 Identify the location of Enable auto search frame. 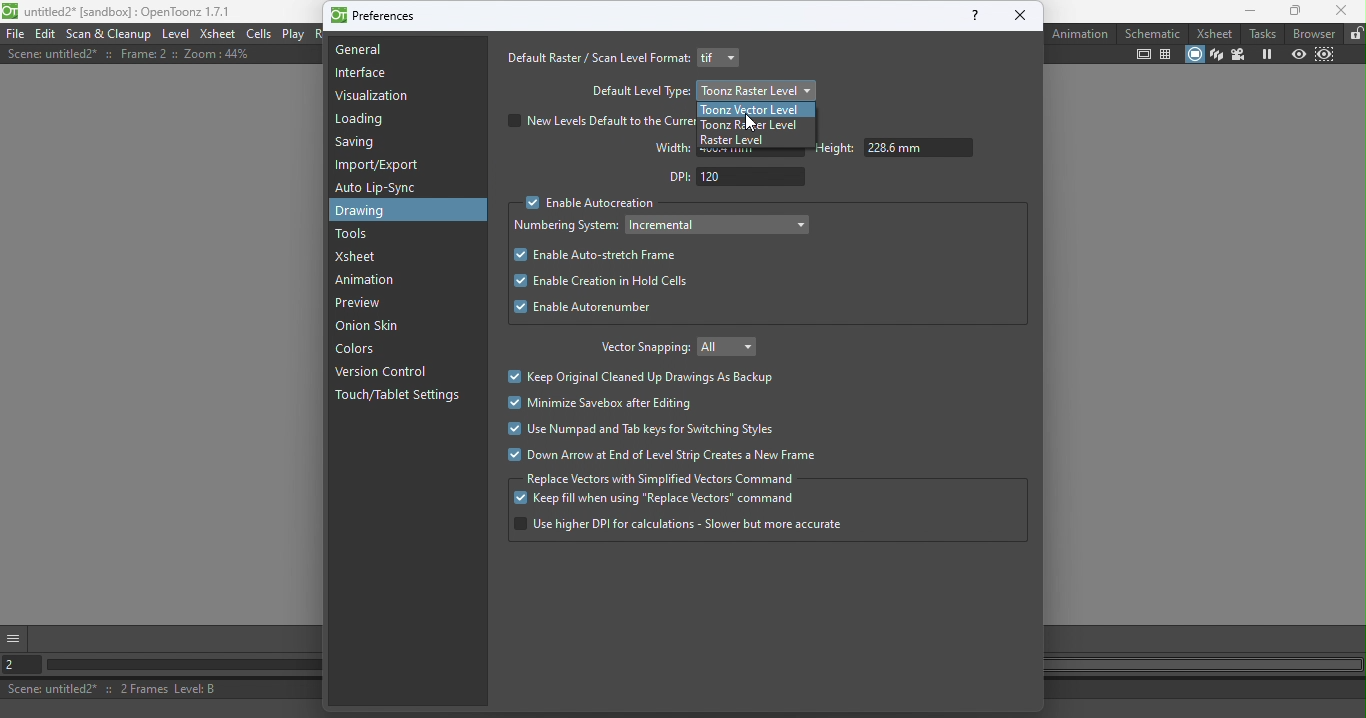
(594, 255).